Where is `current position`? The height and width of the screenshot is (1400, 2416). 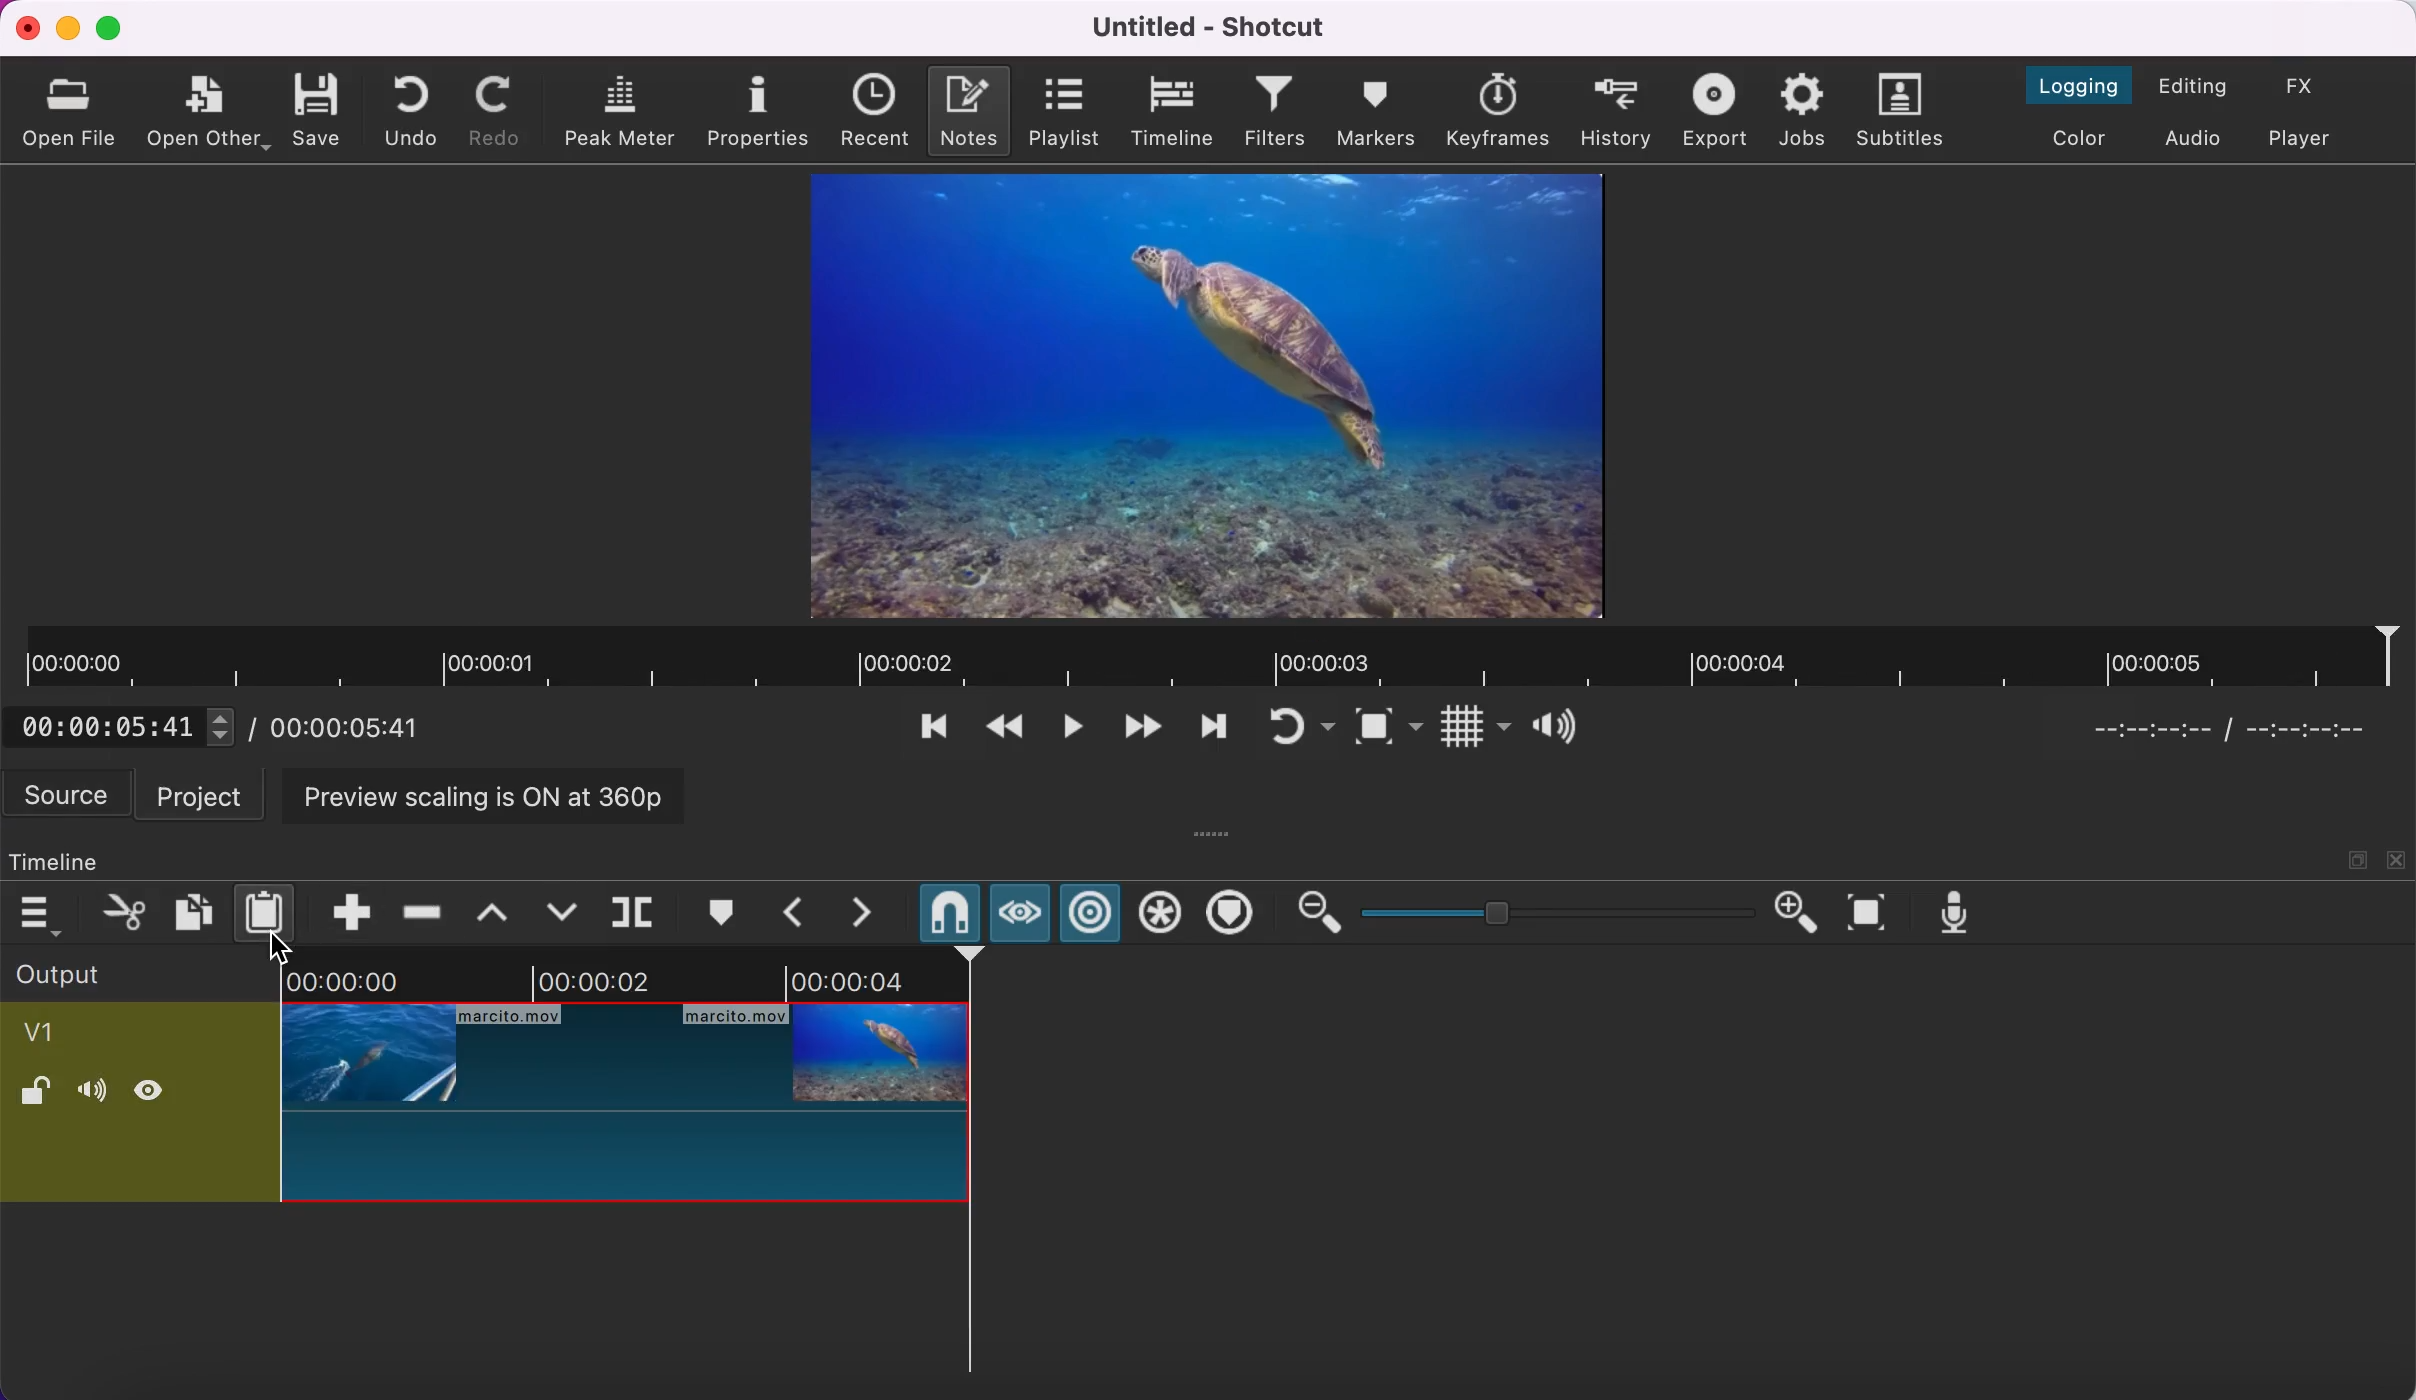 current position is located at coordinates (2144, 727).